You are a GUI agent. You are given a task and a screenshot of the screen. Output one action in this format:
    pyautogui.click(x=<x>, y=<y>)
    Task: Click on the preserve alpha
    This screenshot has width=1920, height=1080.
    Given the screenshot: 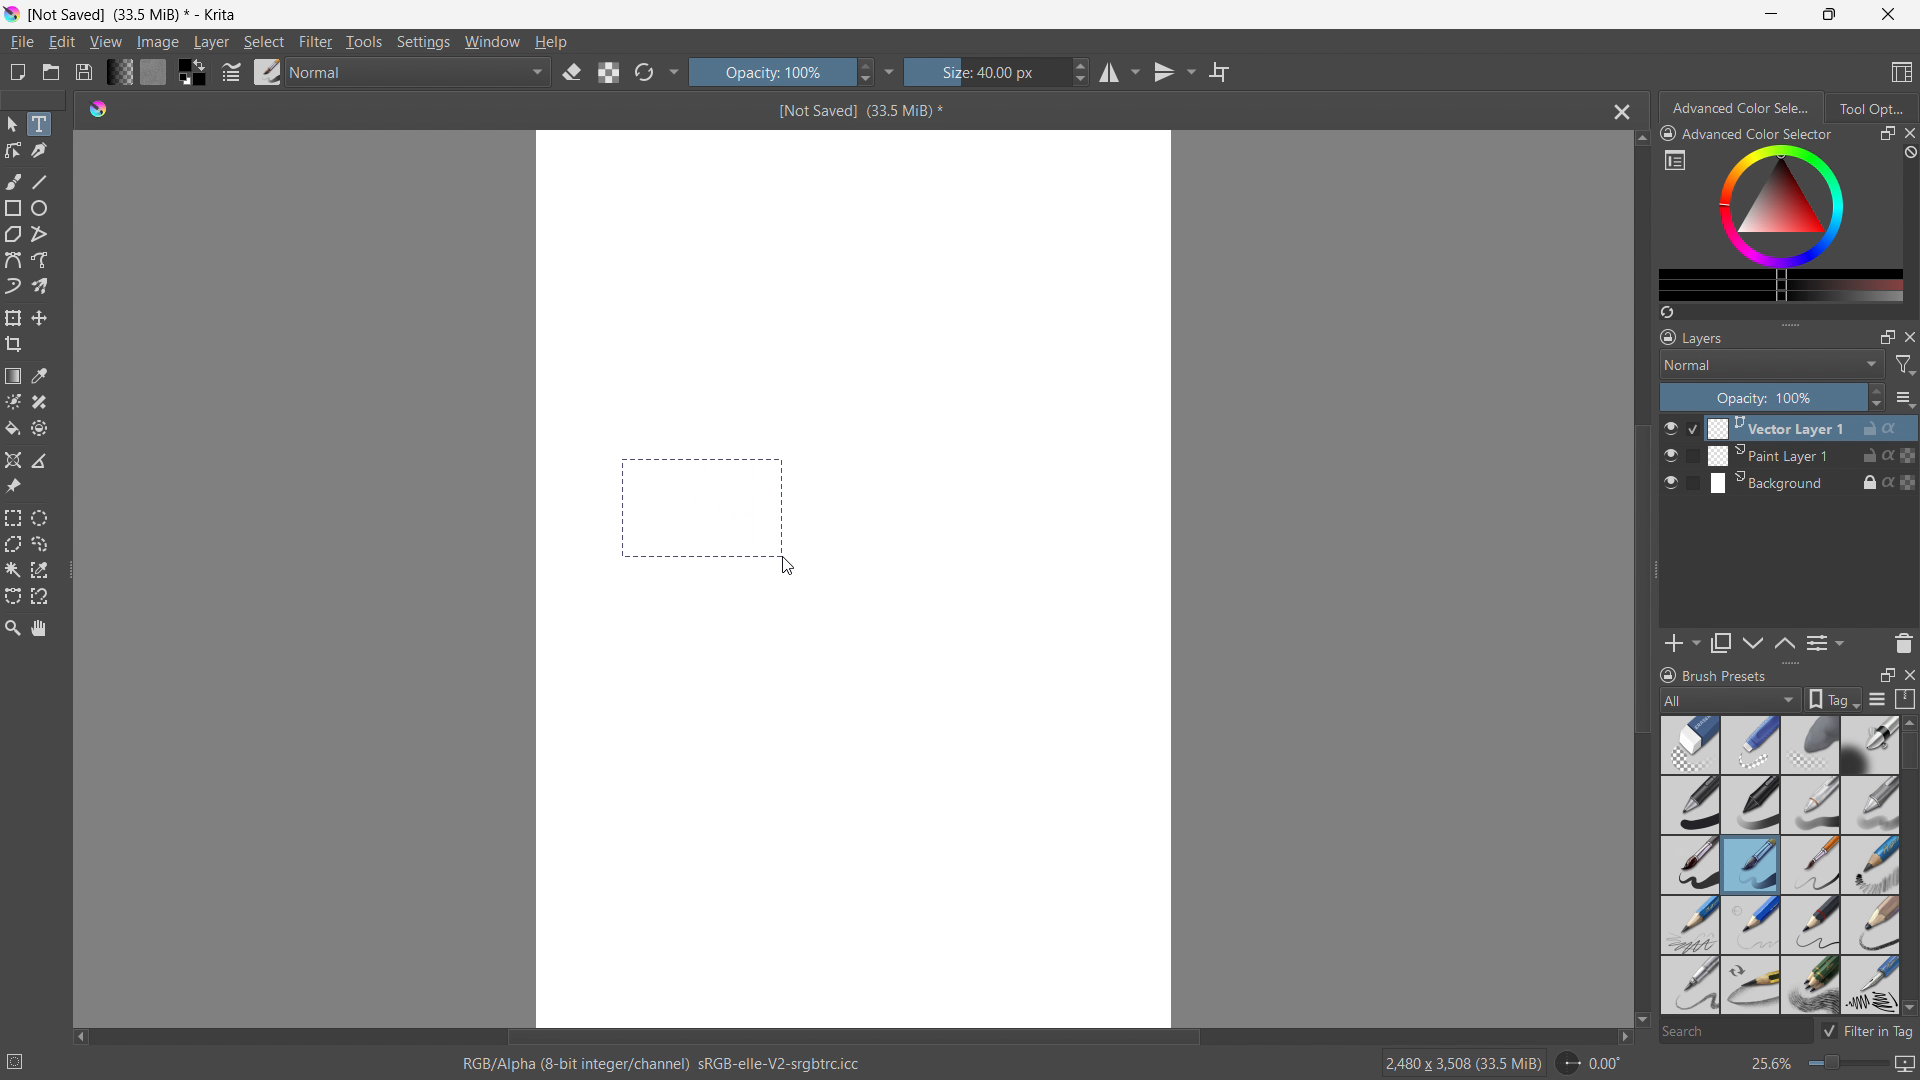 What is the action you would take?
    pyautogui.click(x=608, y=73)
    